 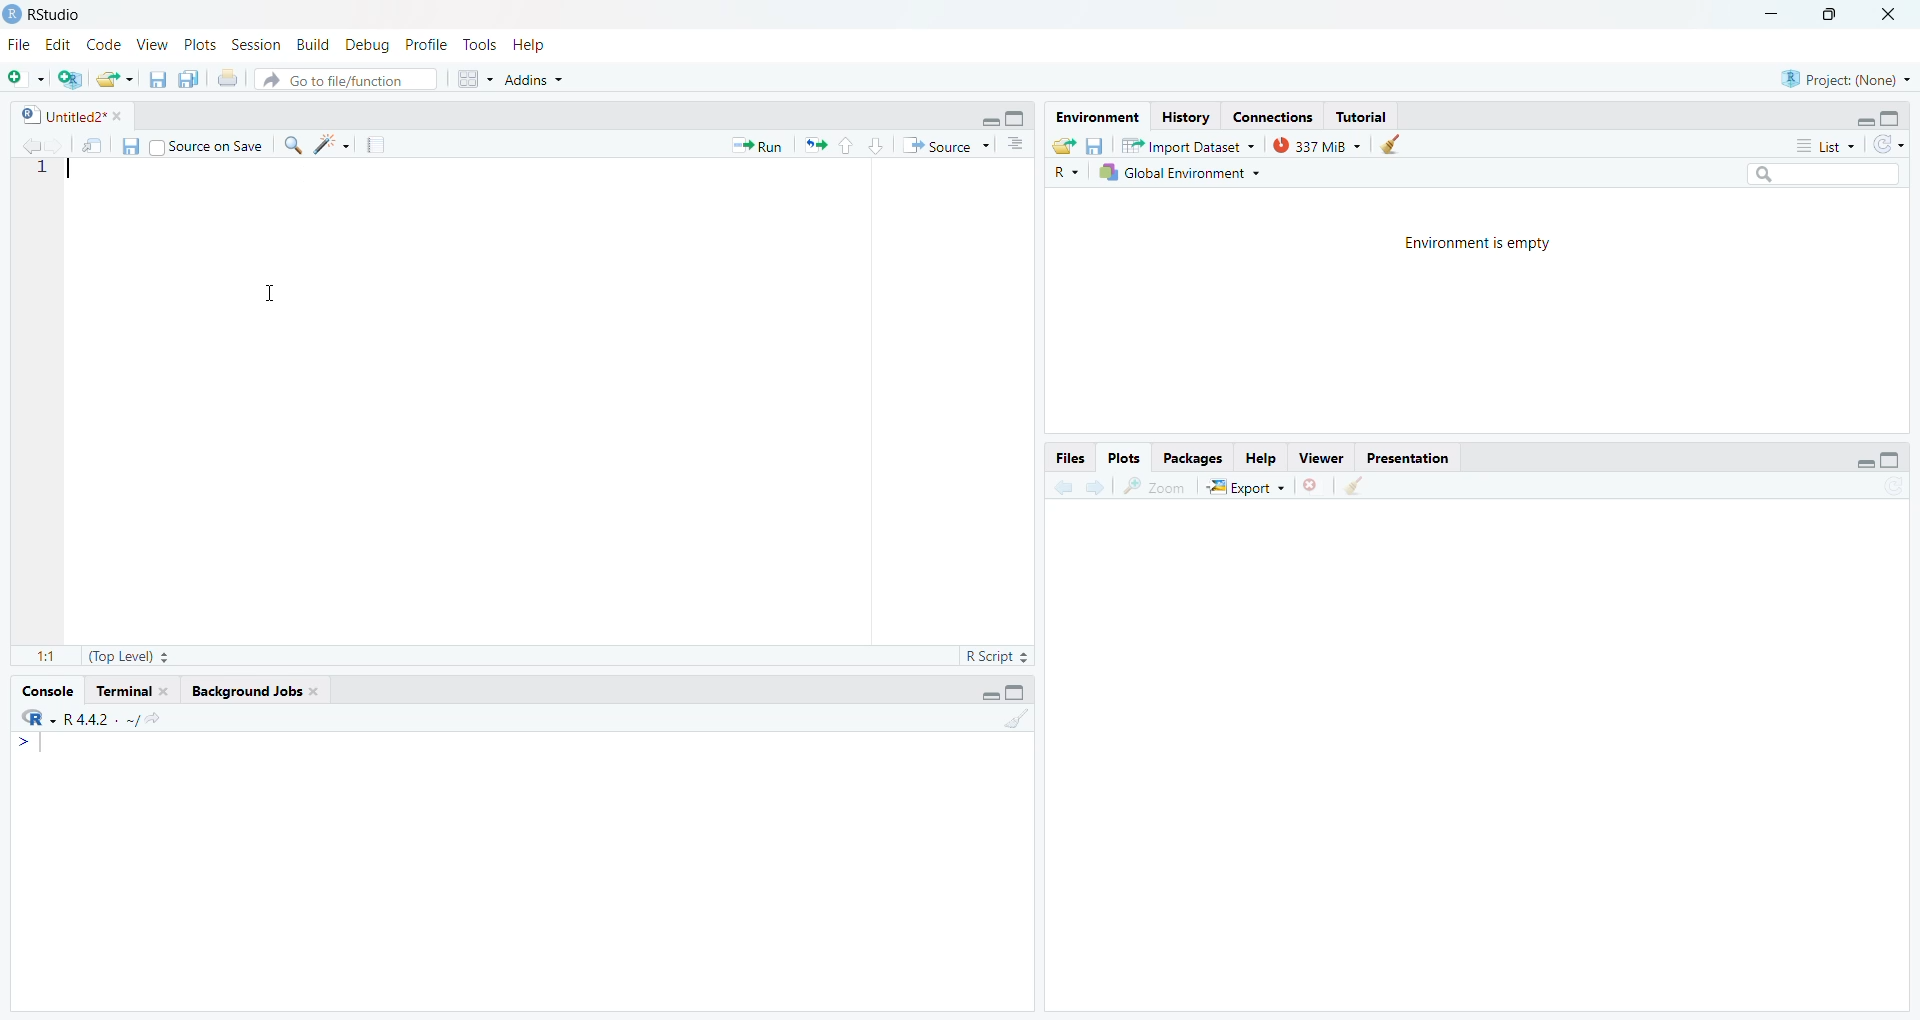 What do you see at coordinates (1831, 14) in the screenshot?
I see `maximize` at bounding box center [1831, 14].